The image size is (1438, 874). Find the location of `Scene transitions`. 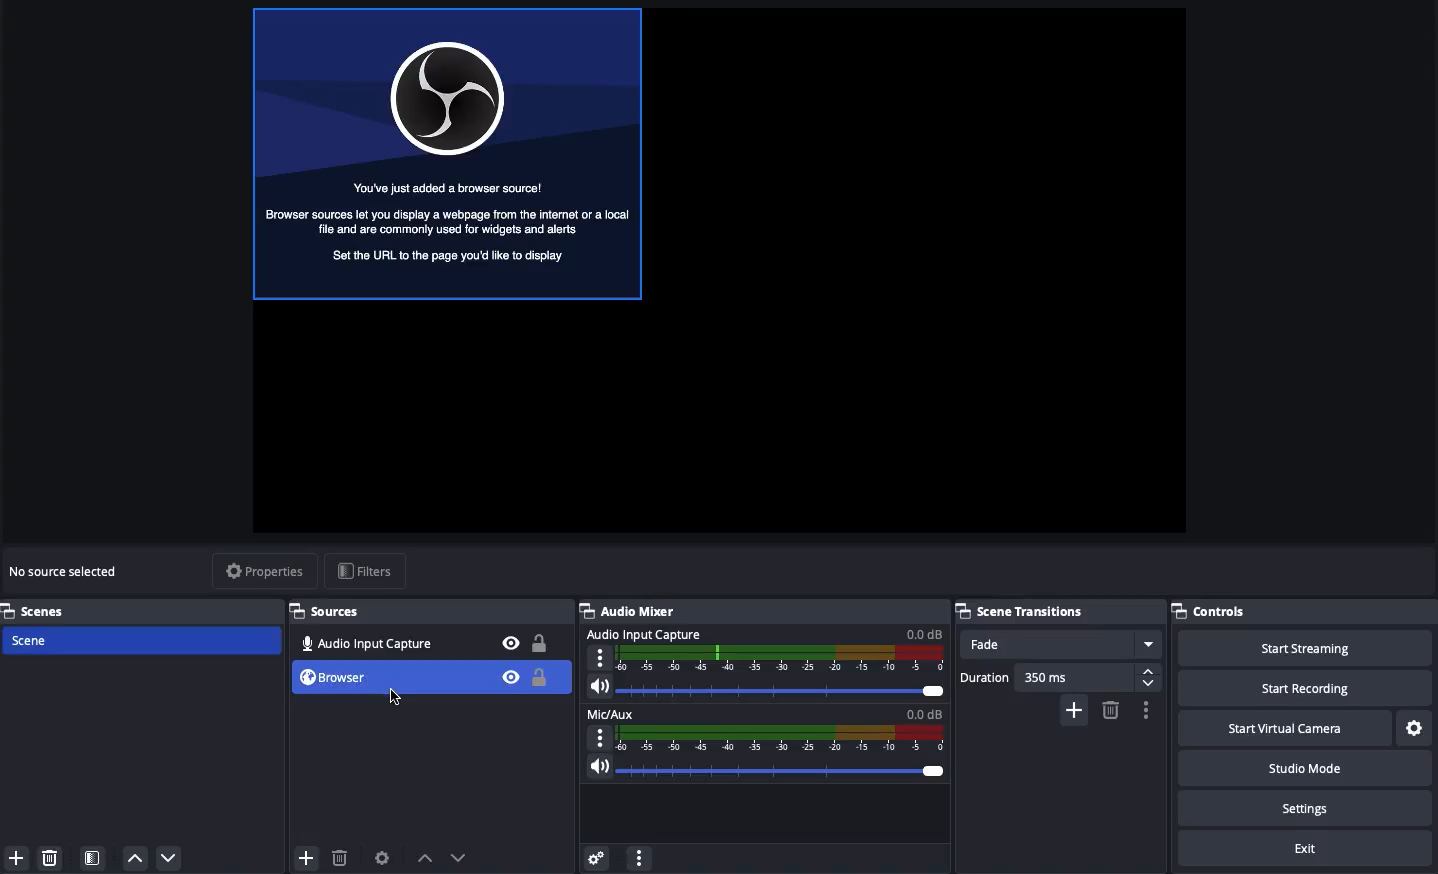

Scene transitions is located at coordinates (1060, 611).